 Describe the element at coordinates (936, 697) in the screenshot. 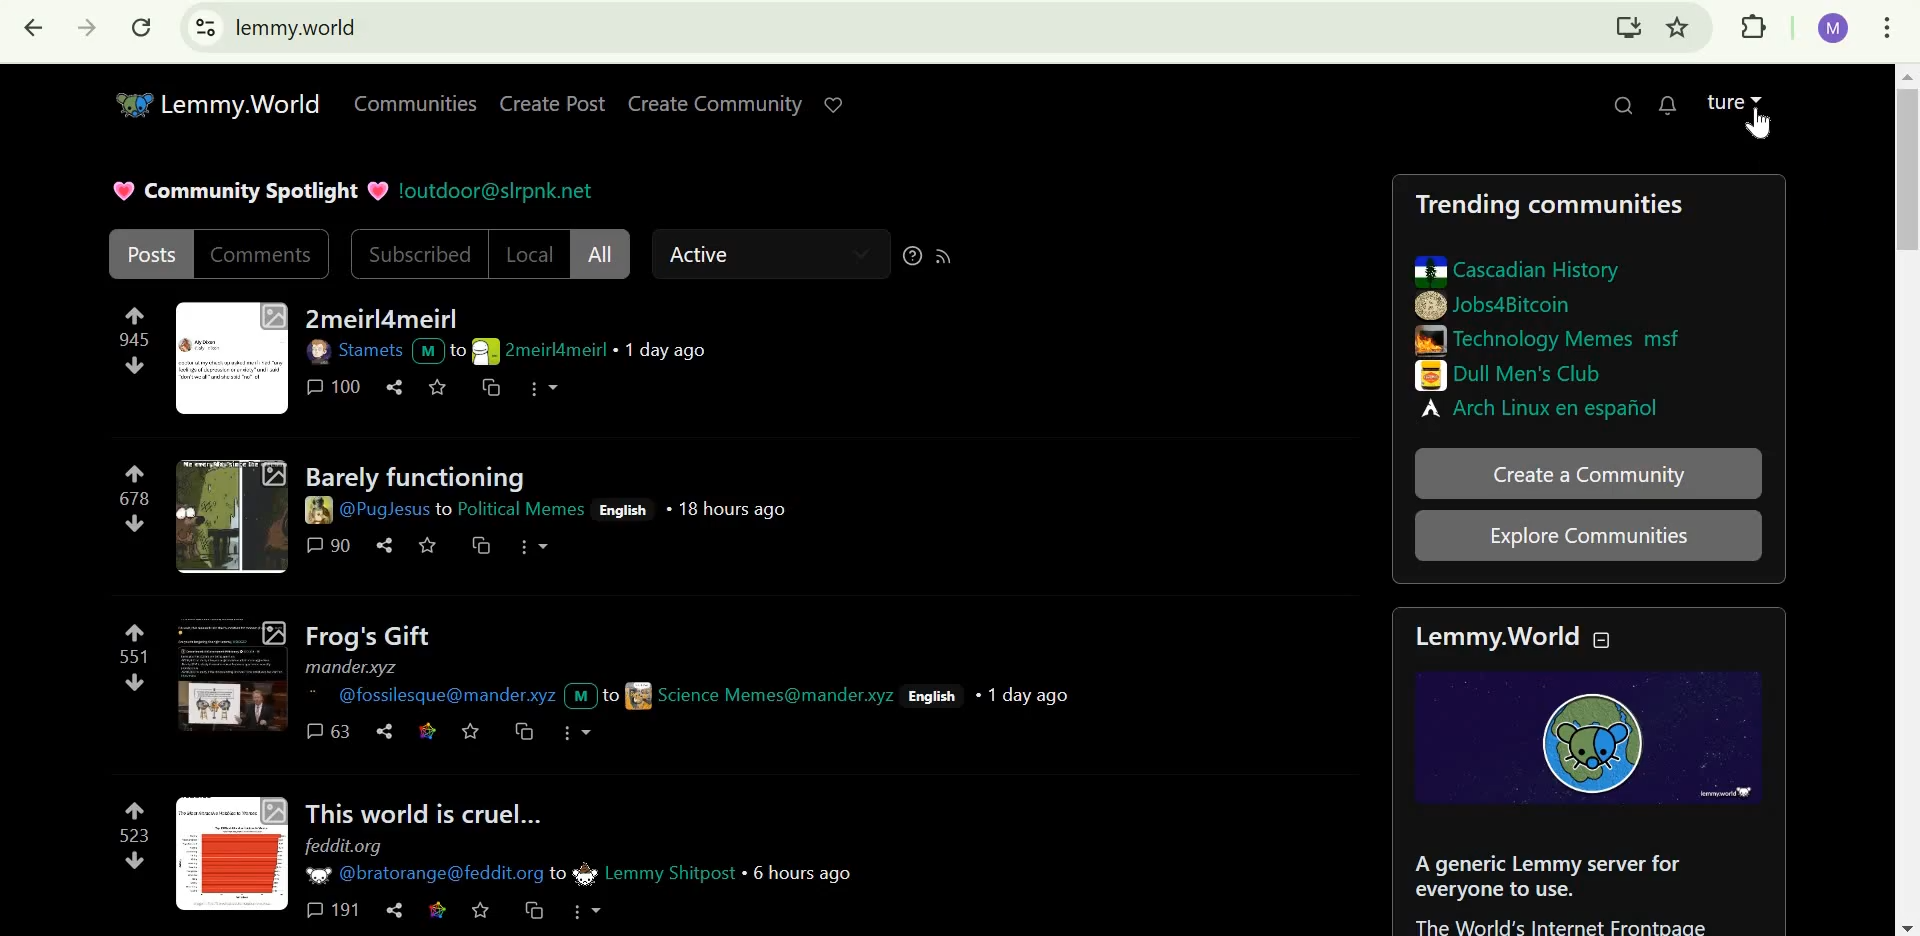

I see `English` at that location.